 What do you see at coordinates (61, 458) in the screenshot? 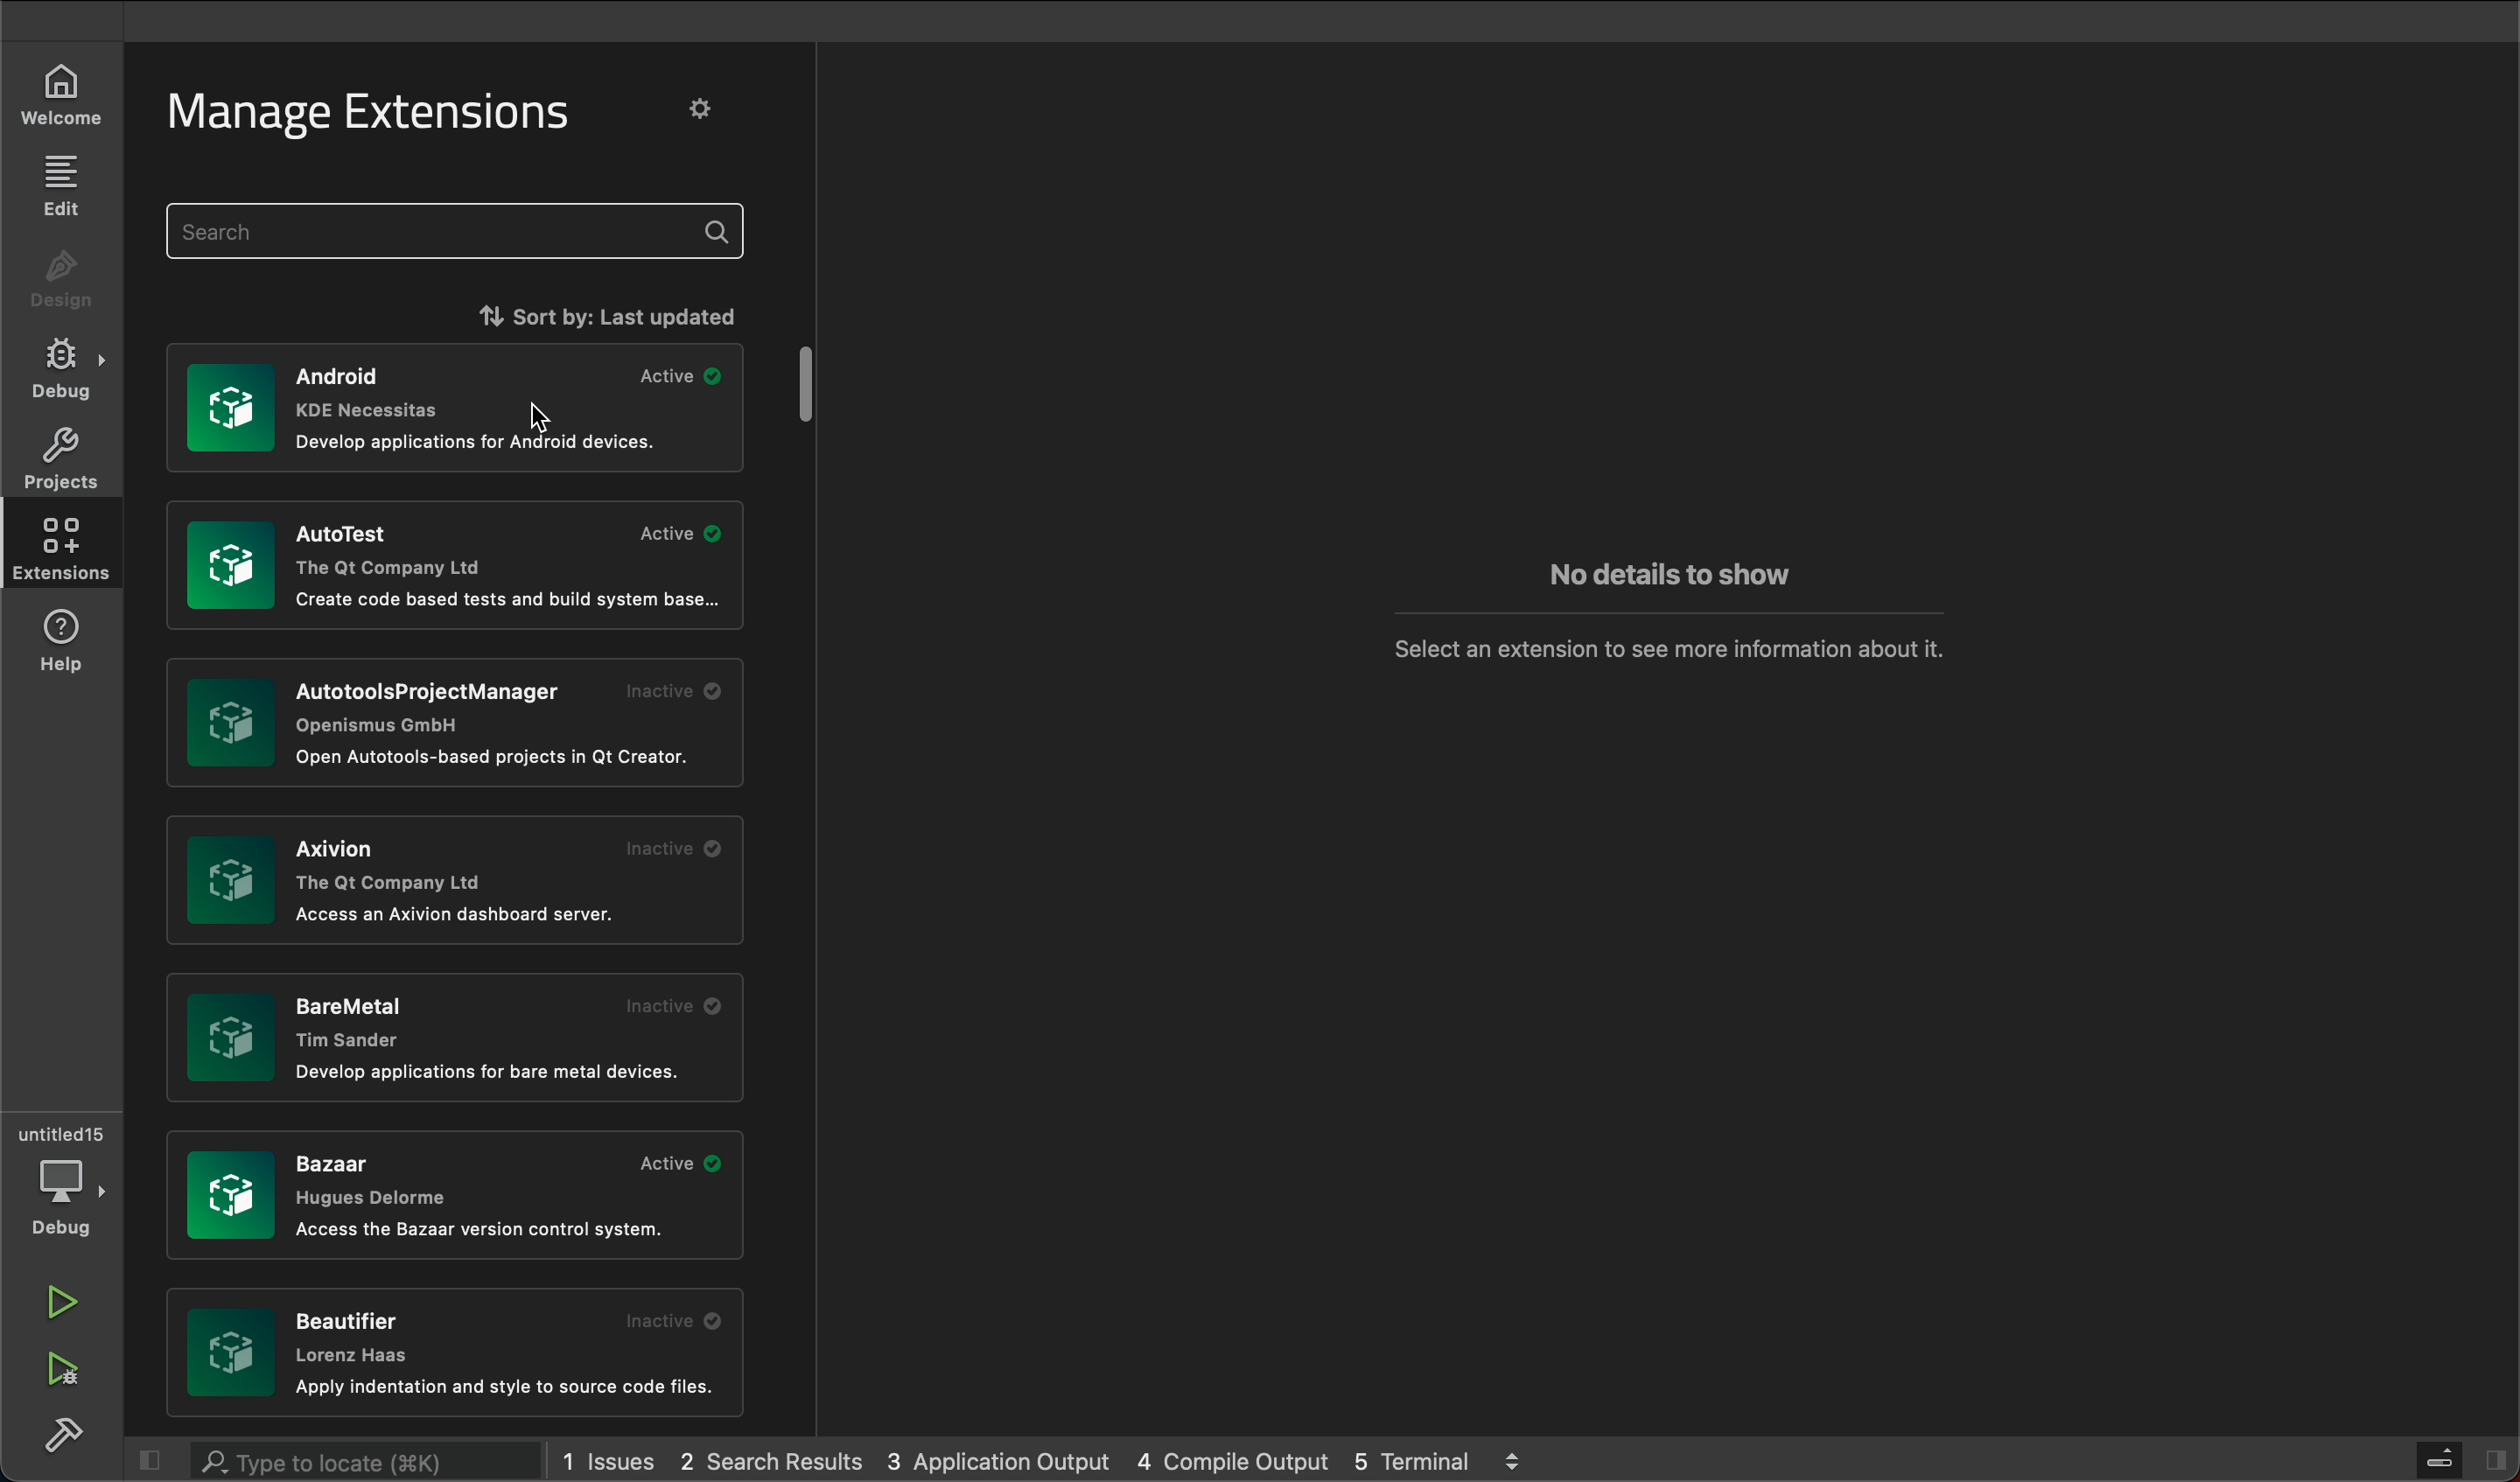
I see `projects` at bounding box center [61, 458].